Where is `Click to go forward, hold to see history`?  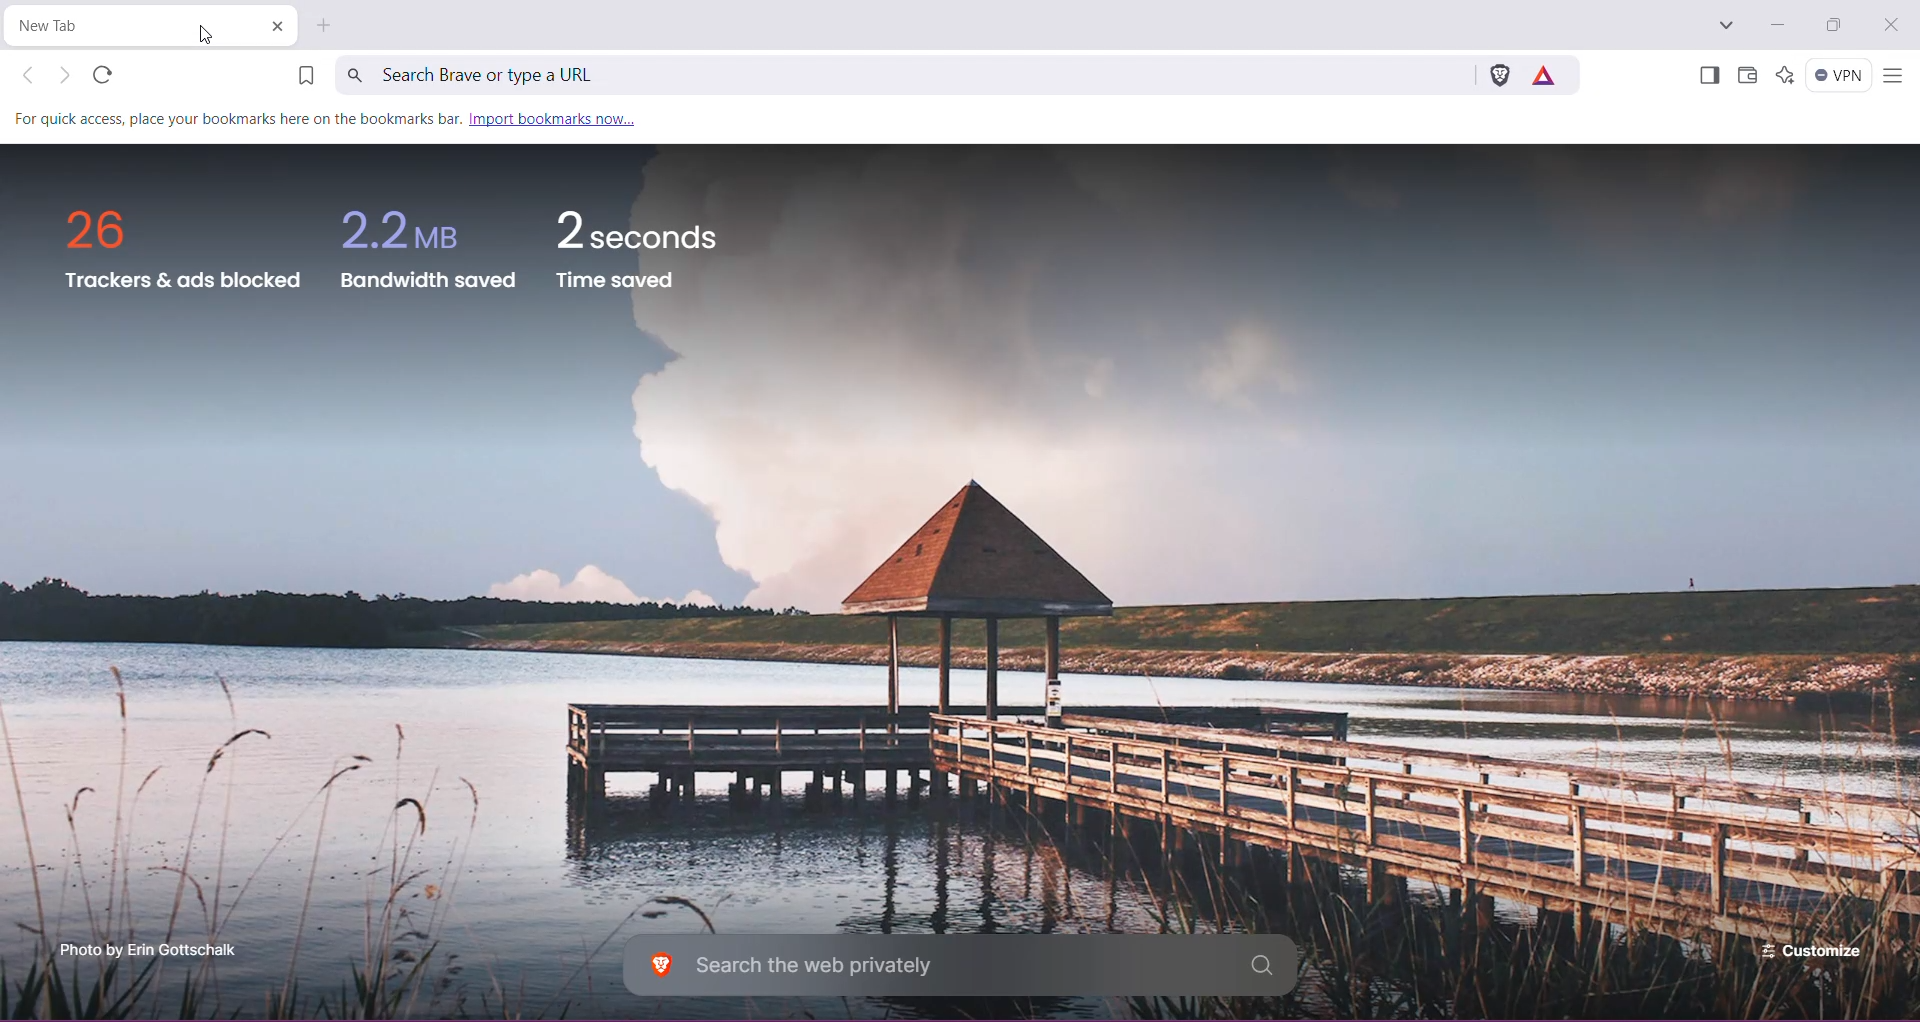
Click to go forward, hold to see history is located at coordinates (65, 75).